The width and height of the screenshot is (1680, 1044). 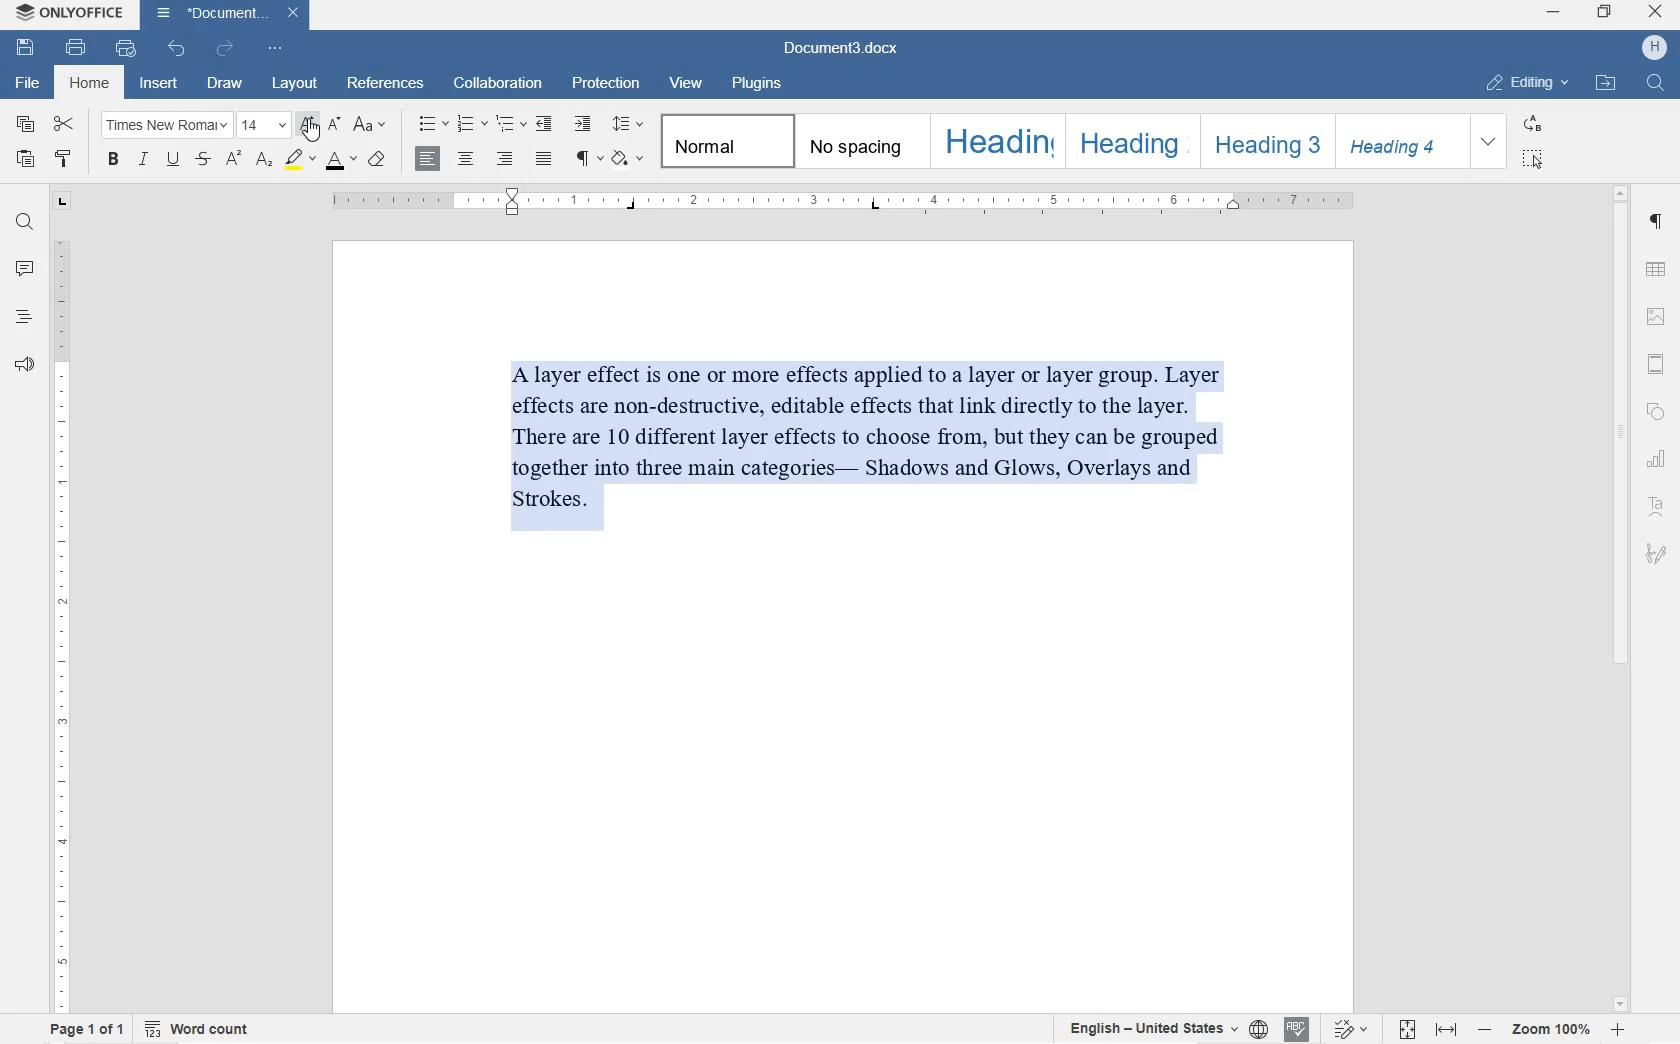 I want to click on word count, so click(x=197, y=1029).